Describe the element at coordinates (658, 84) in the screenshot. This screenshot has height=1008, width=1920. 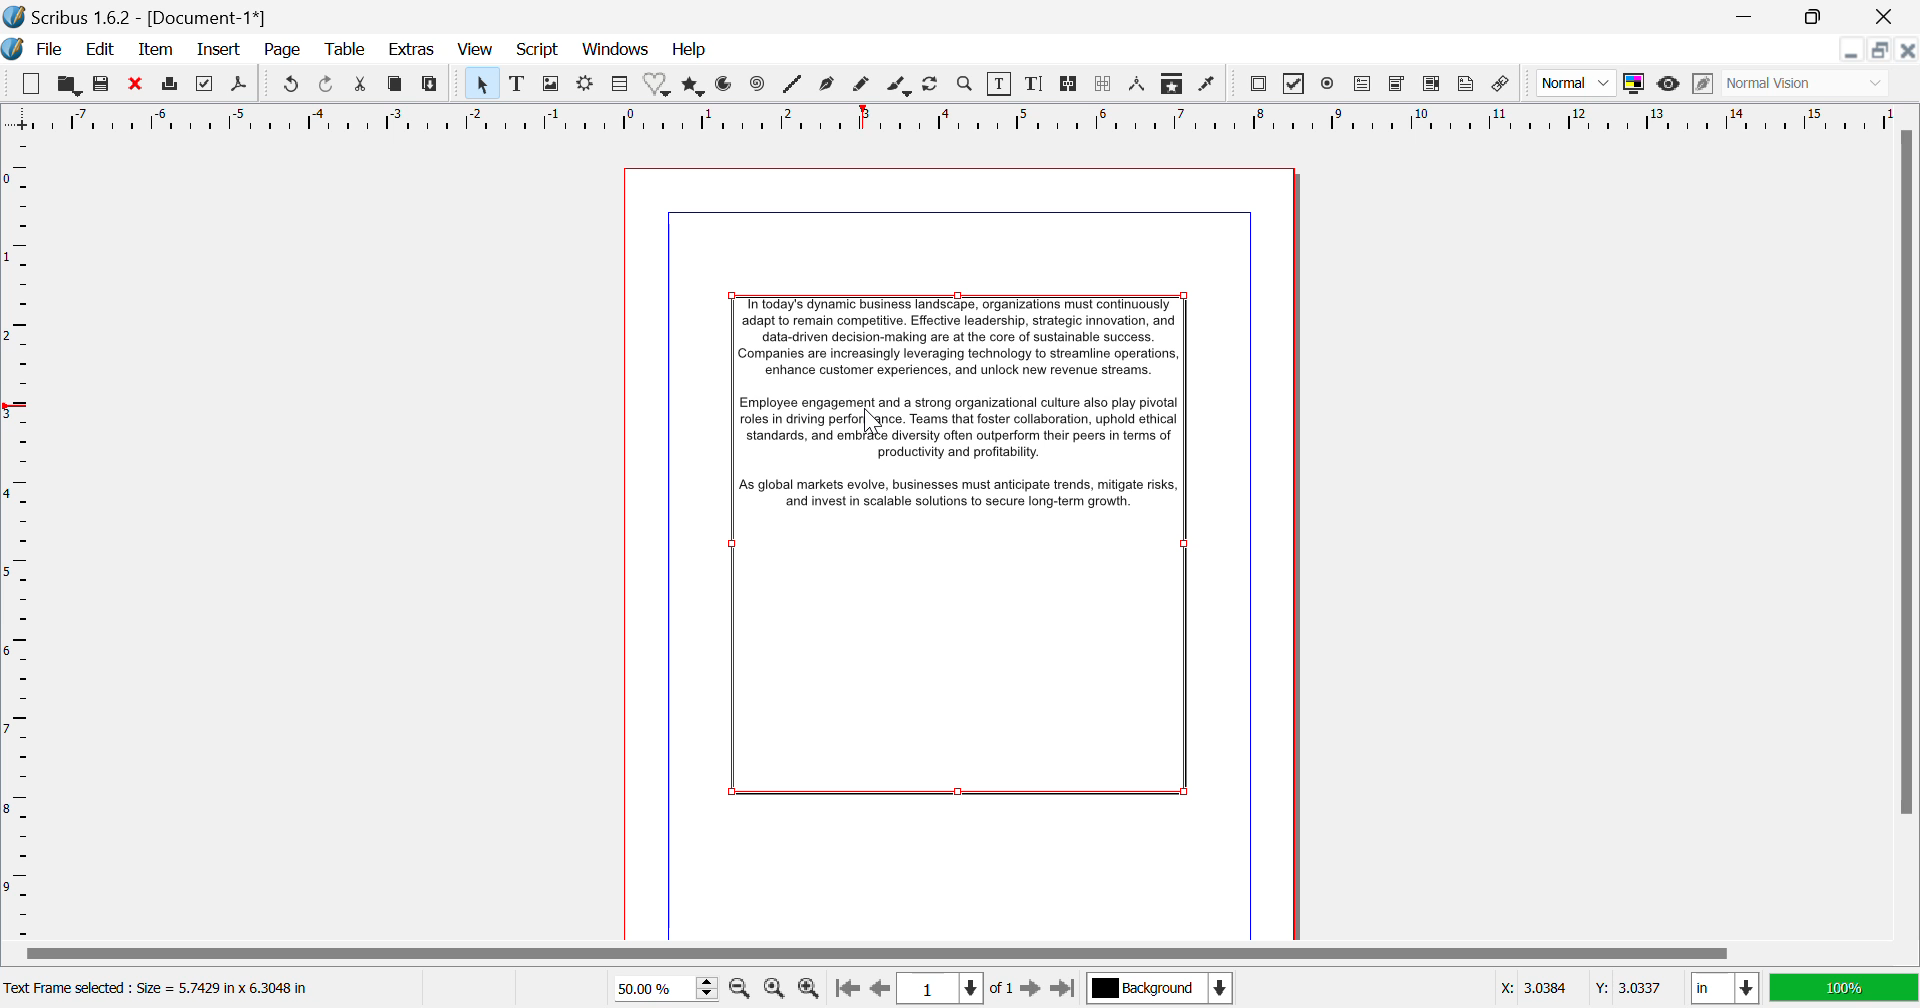
I see `Shapes` at that location.